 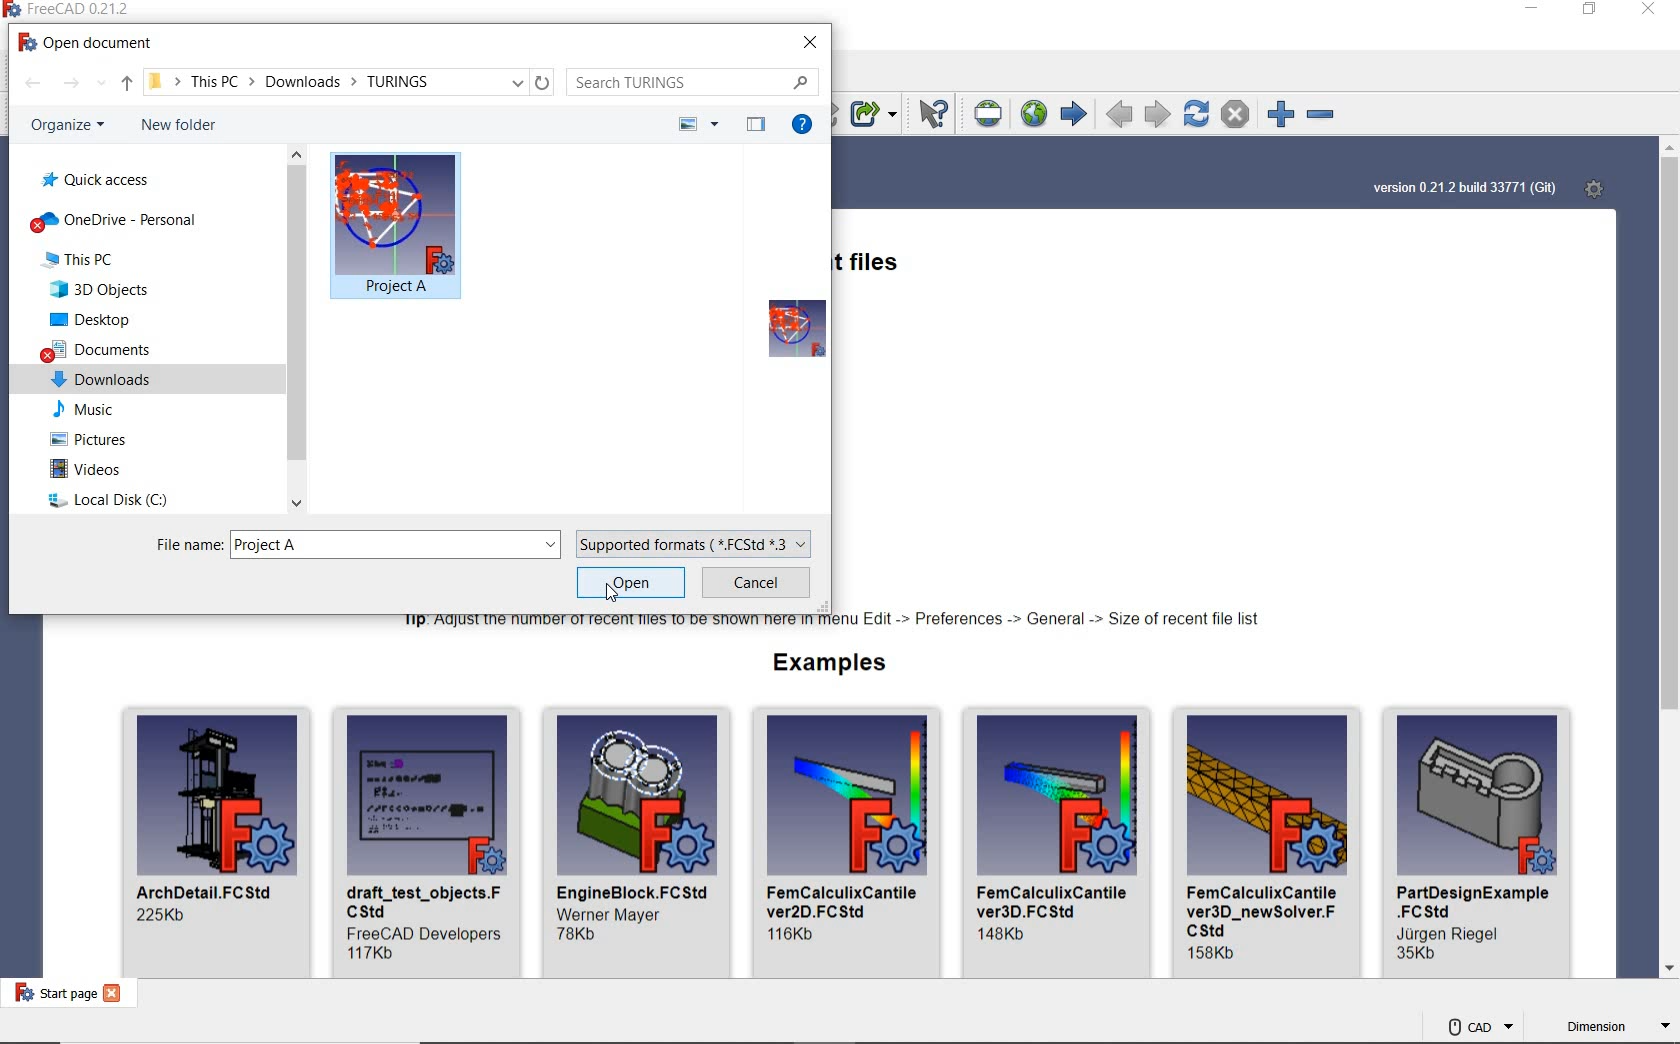 I want to click on image, so click(x=392, y=214).